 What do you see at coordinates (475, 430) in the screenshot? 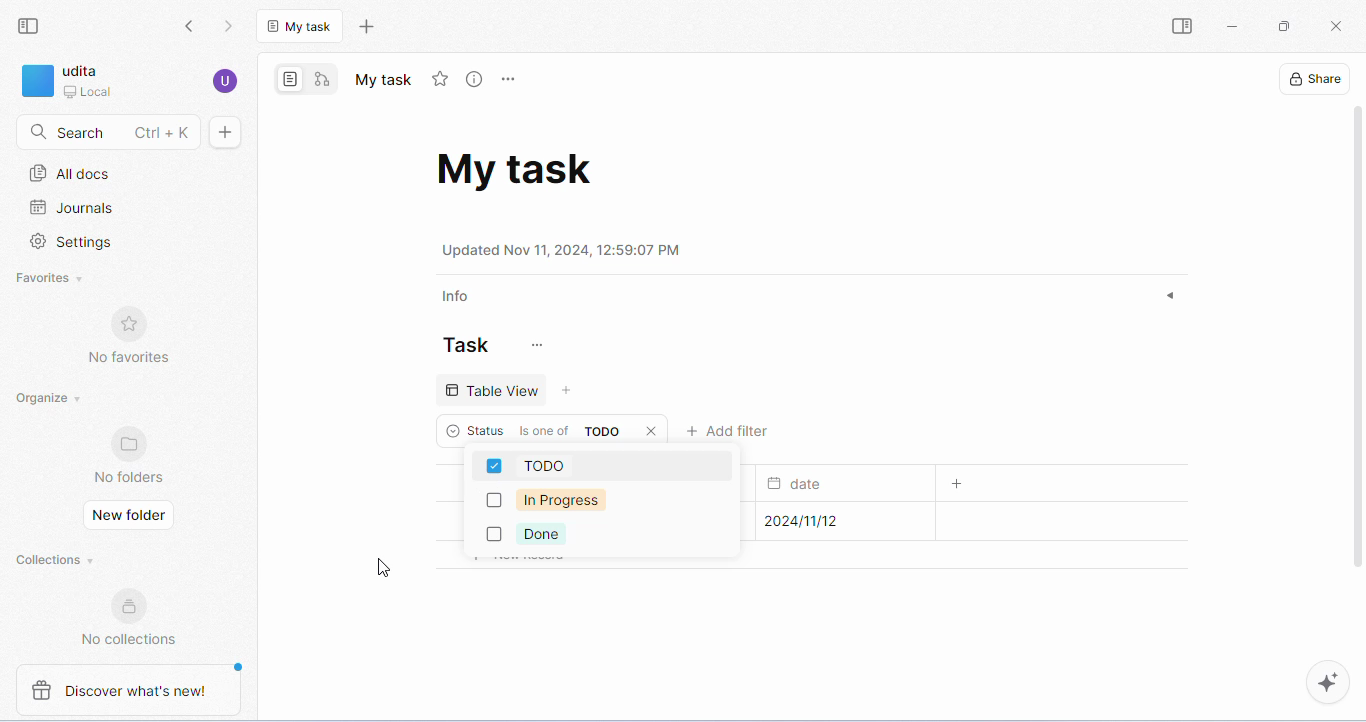
I see `status` at bounding box center [475, 430].